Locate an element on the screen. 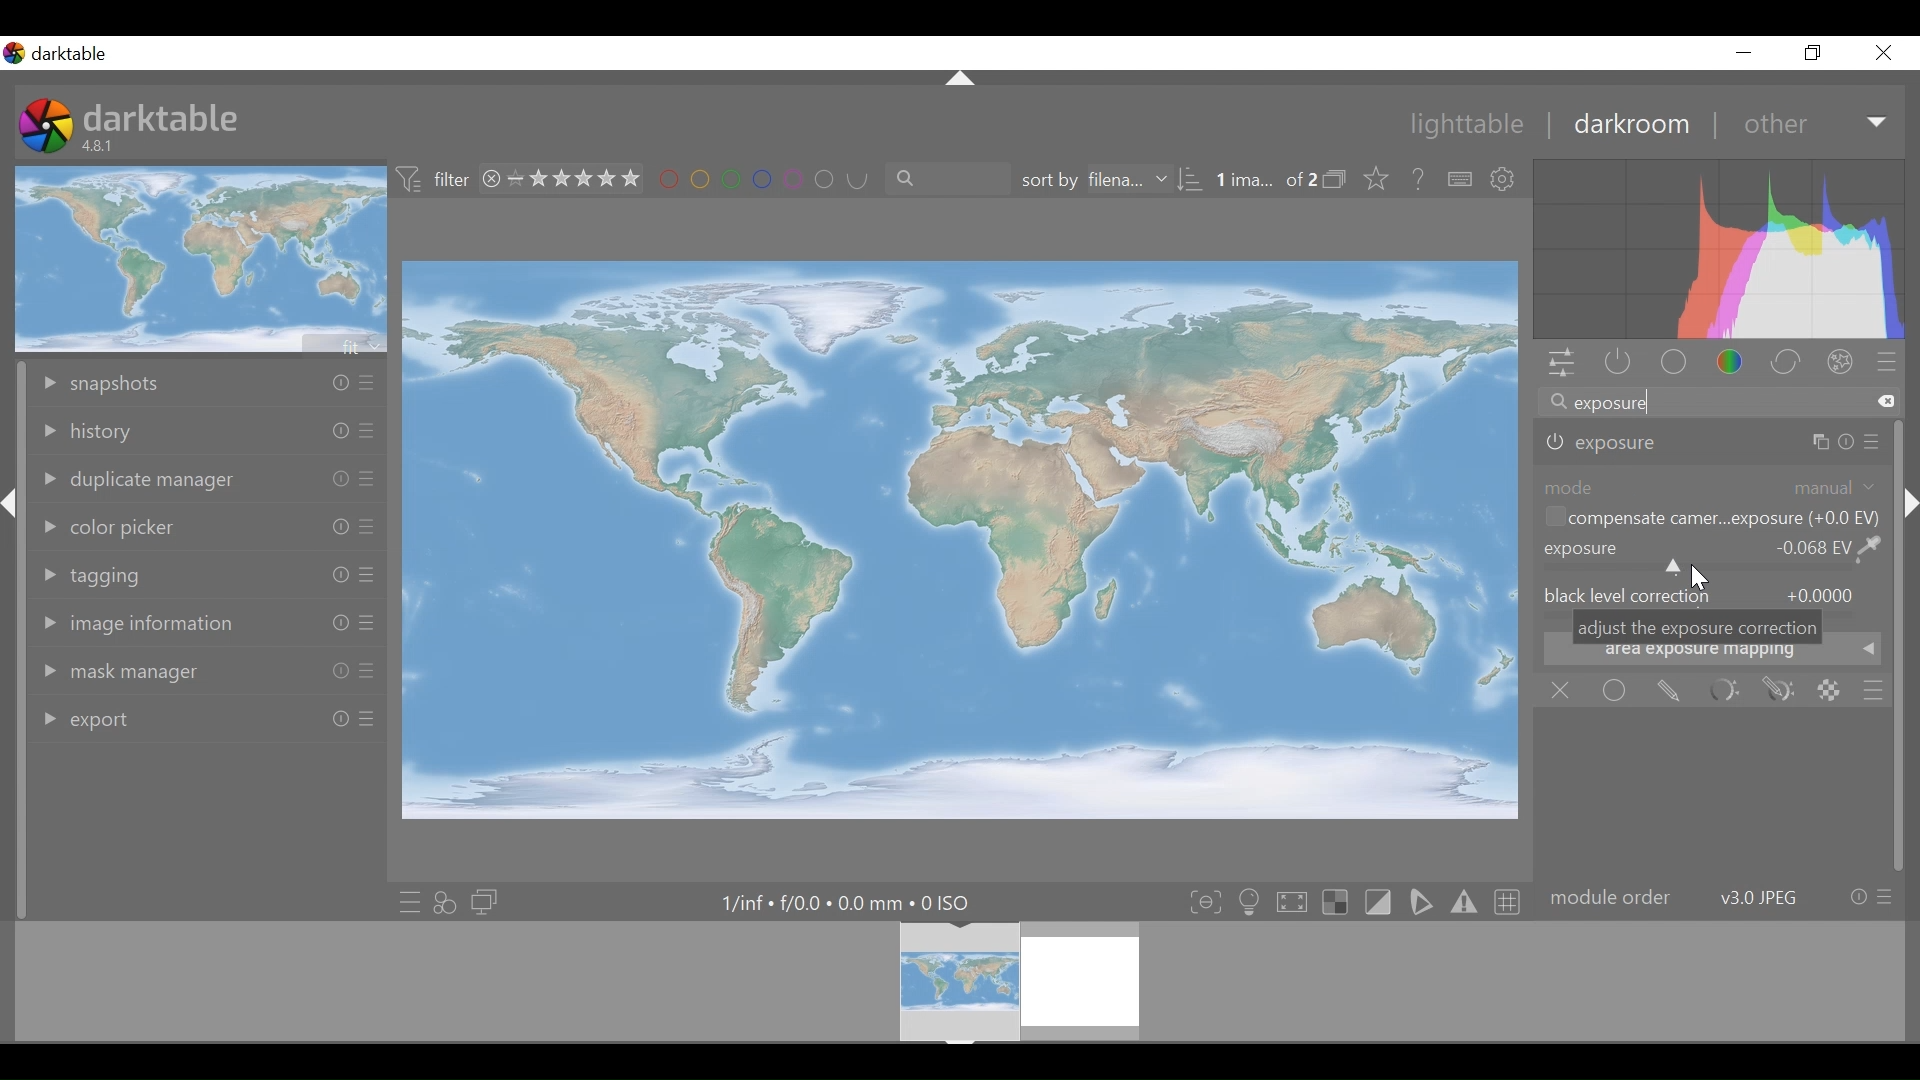 The image size is (1920, 1080). hide is located at coordinates (958, 77).